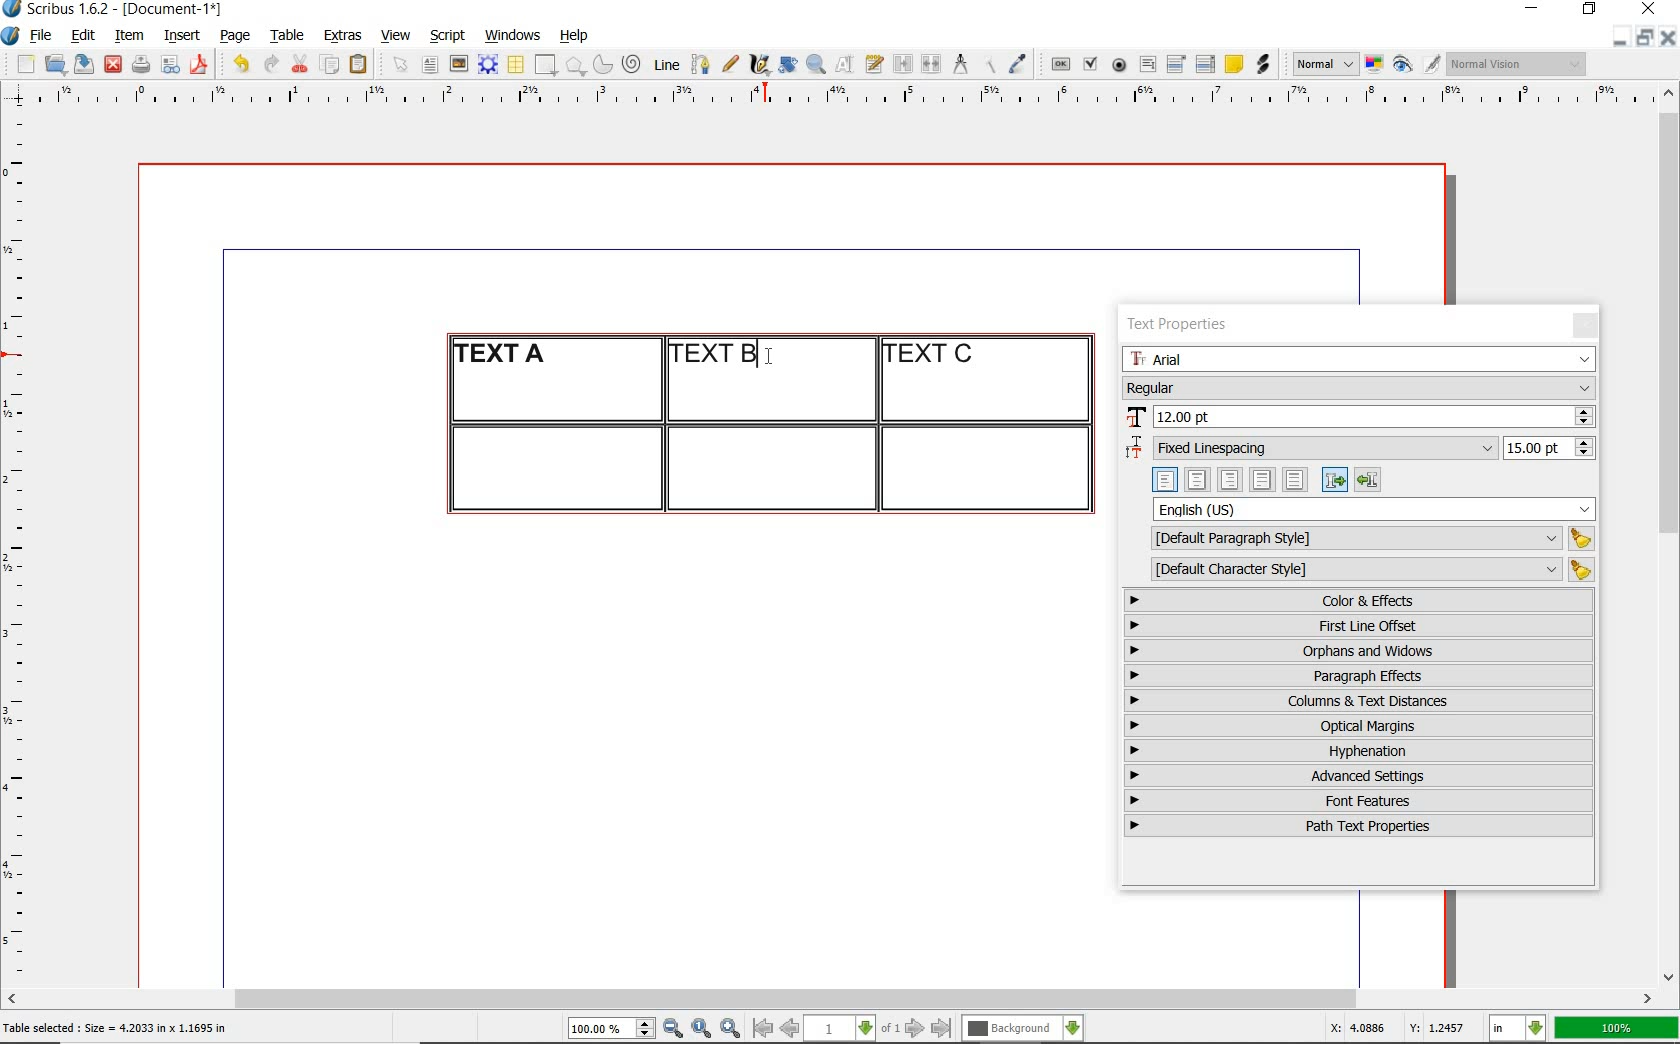  I want to click on unlink text frames, so click(931, 65).